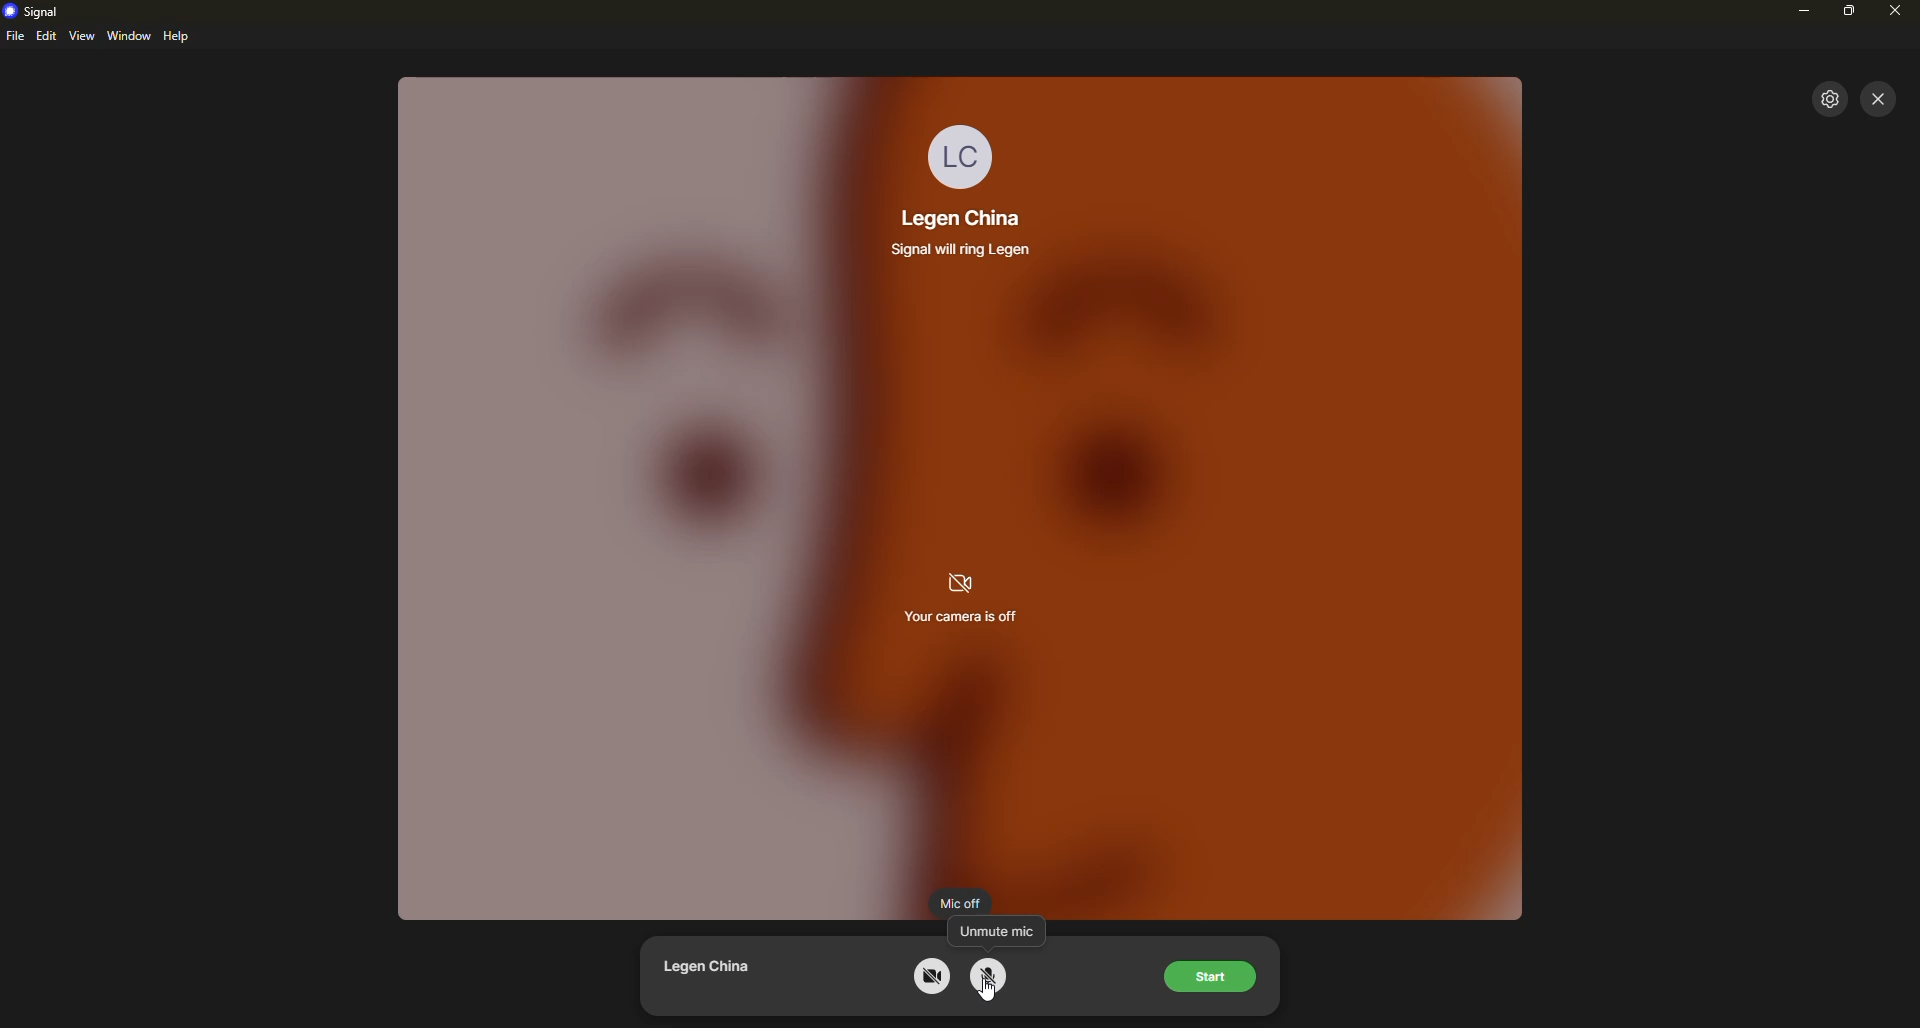 Image resolution: width=1920 pixels, height=1028 pixels. I want to click on profile pic, so click(963, 153).